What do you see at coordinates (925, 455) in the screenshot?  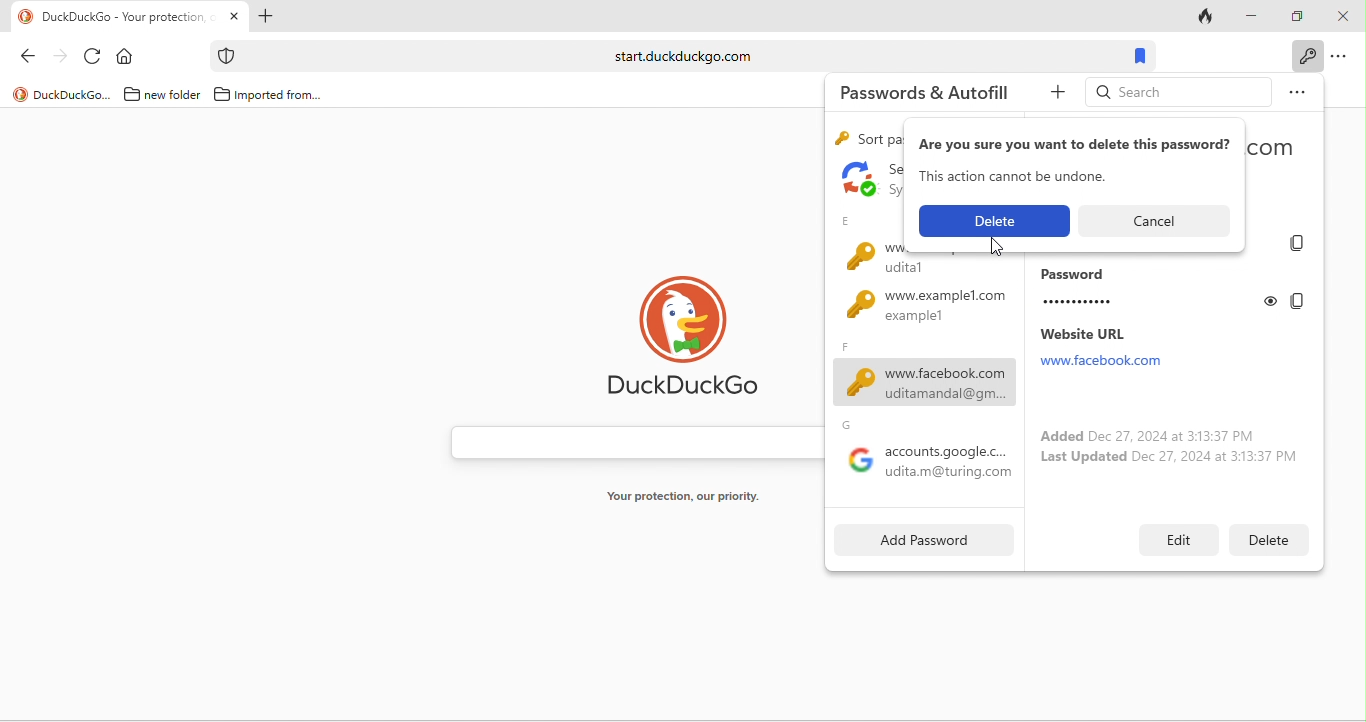 I see `google account` at bounding box center [925, 455].